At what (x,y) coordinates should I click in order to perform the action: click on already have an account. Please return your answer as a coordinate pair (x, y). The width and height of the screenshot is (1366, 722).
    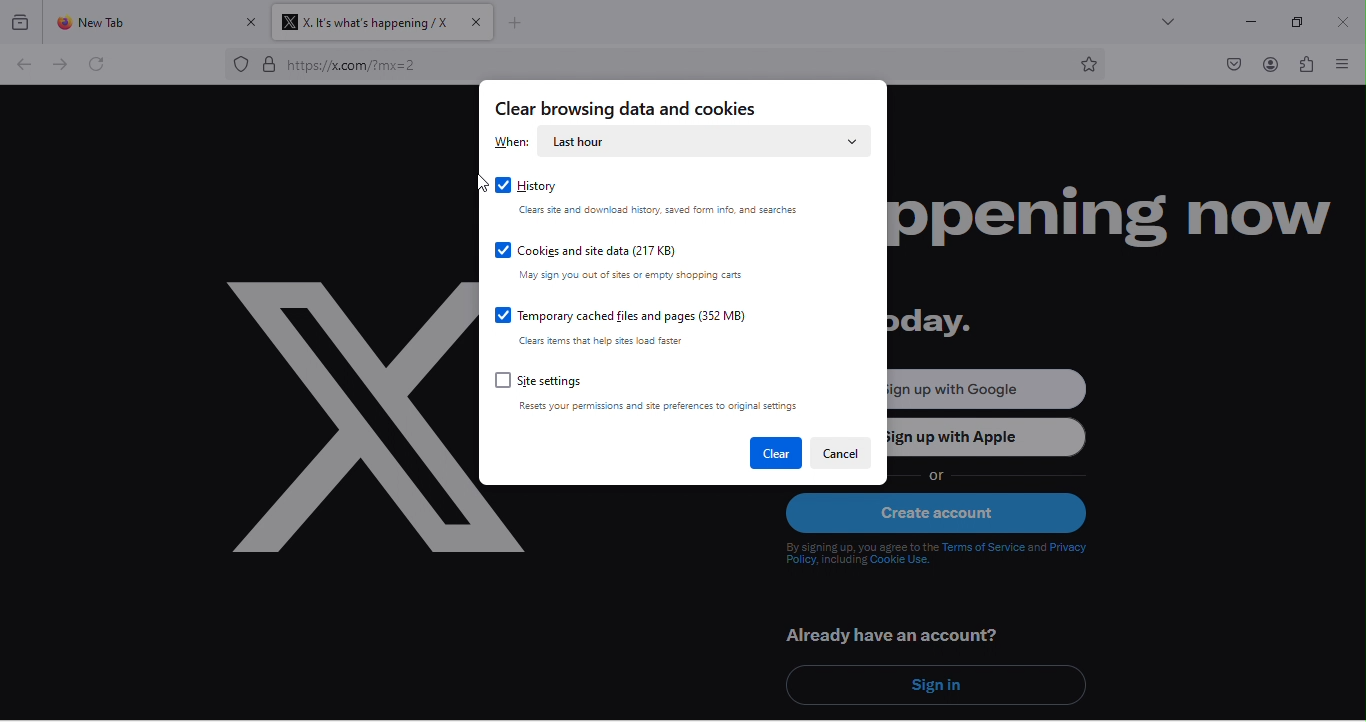
    Looking at the image, I should click on (897, 635).